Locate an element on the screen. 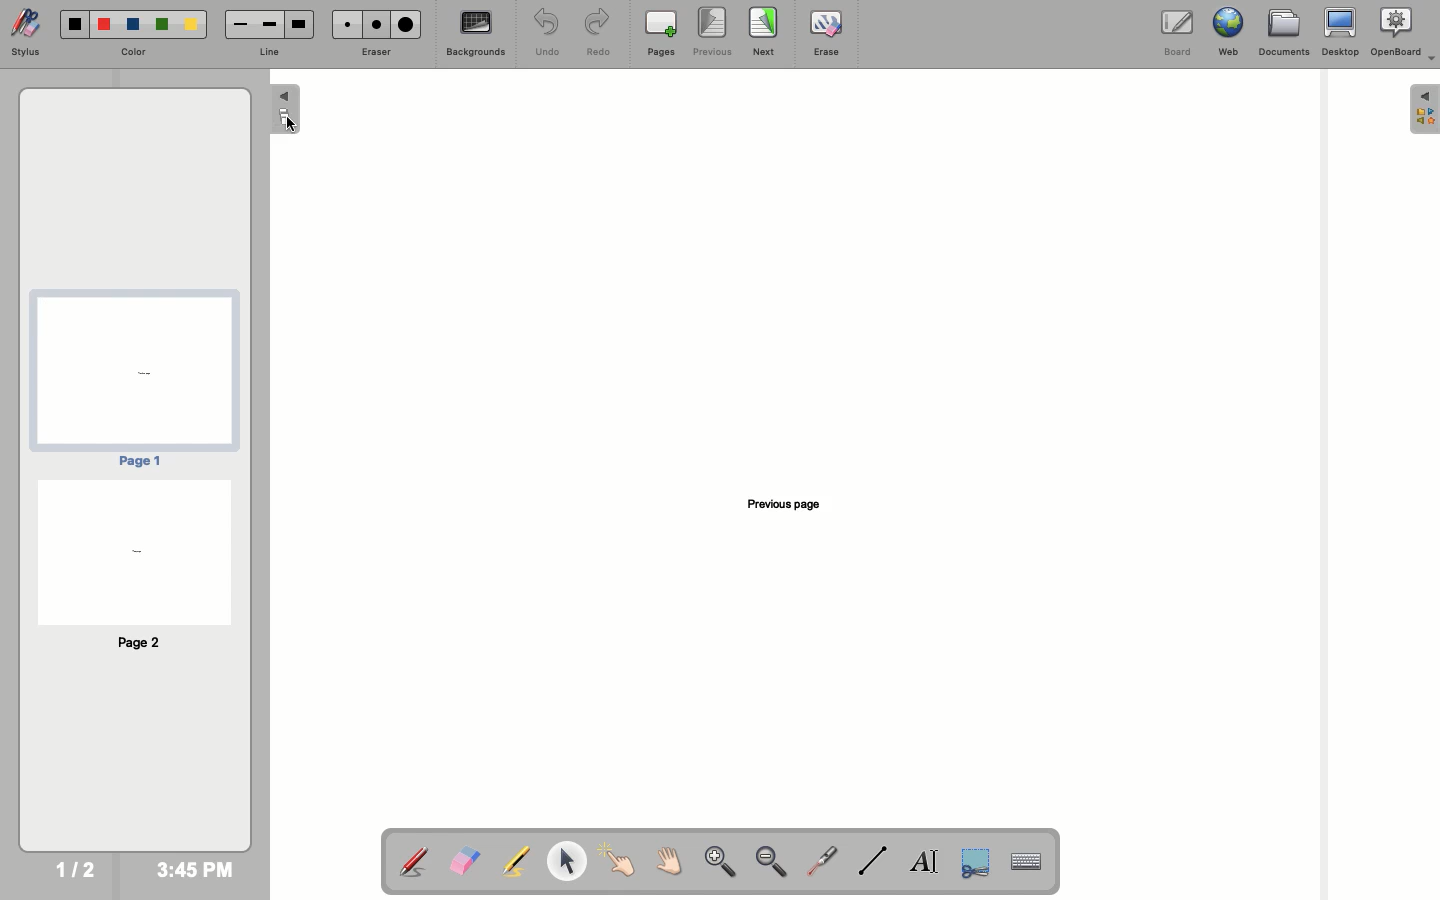 This screenshot has height=900, width=1440. Page 2 is located at coordinates (132, 564).